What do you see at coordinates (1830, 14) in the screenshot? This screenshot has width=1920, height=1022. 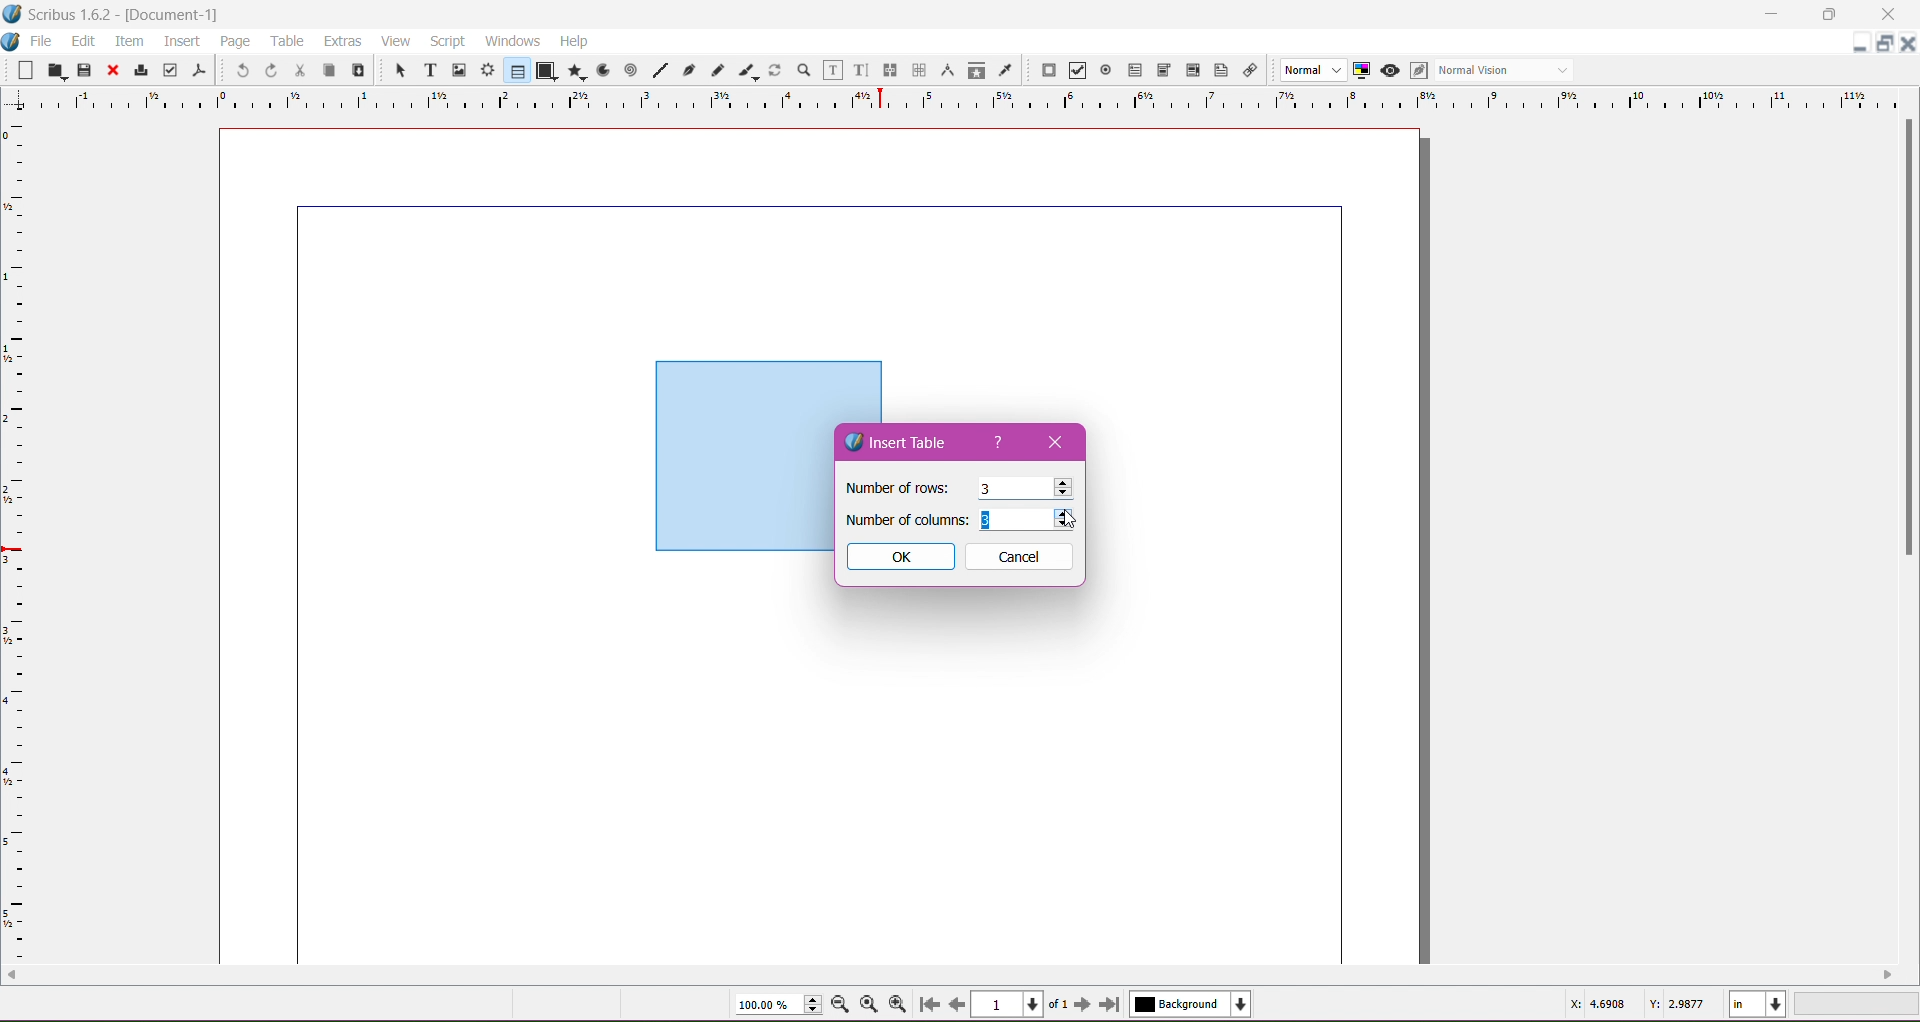 I see `Maximize` at bounding box center [1830, 14].